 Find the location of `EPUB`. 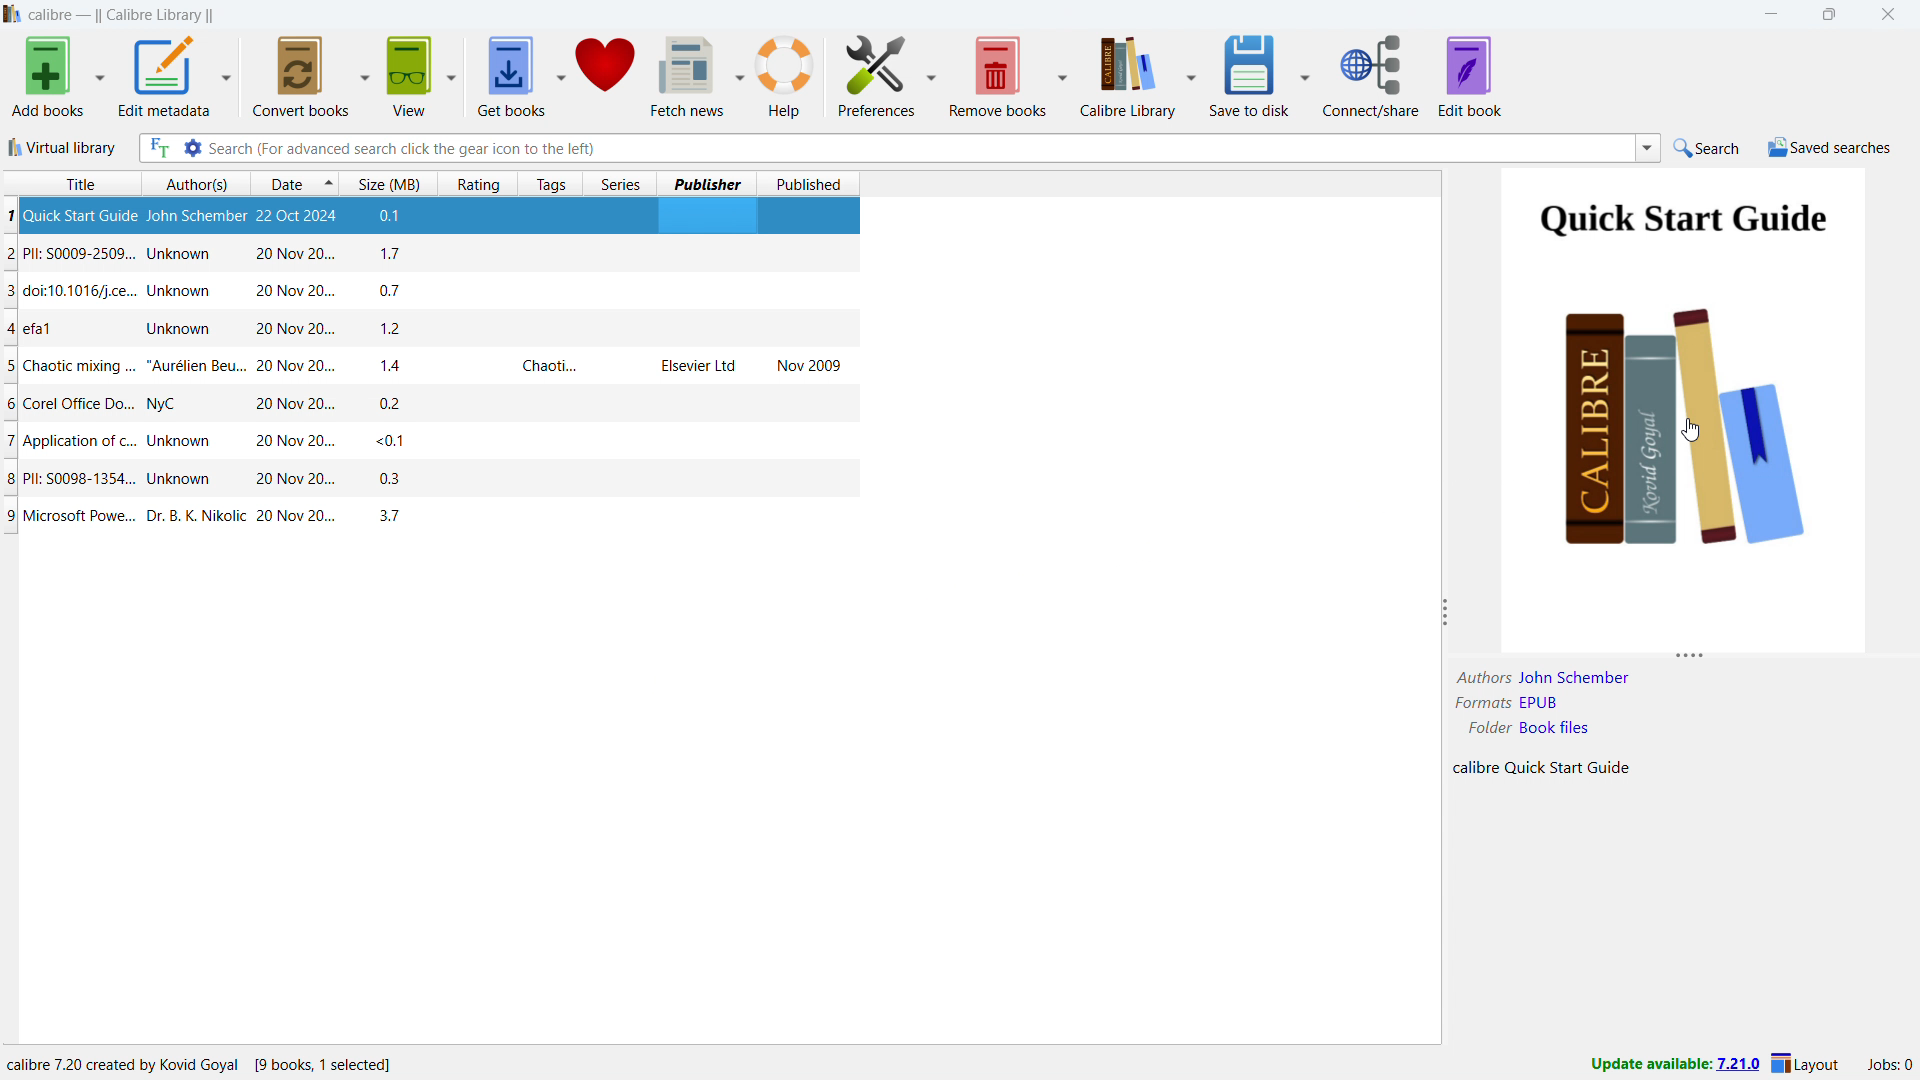

EPUB is located at coordinates (1541, 702).